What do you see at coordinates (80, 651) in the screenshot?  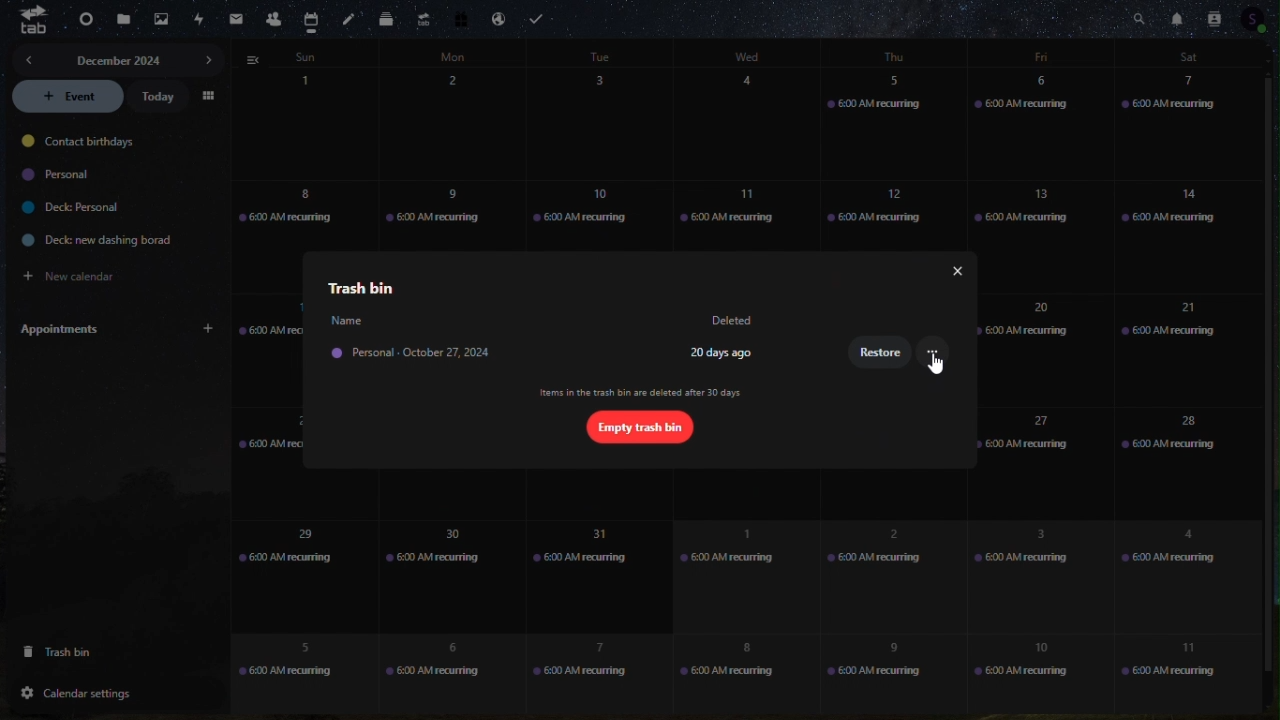 I see `trash bin` at bounding box center [80, 651].